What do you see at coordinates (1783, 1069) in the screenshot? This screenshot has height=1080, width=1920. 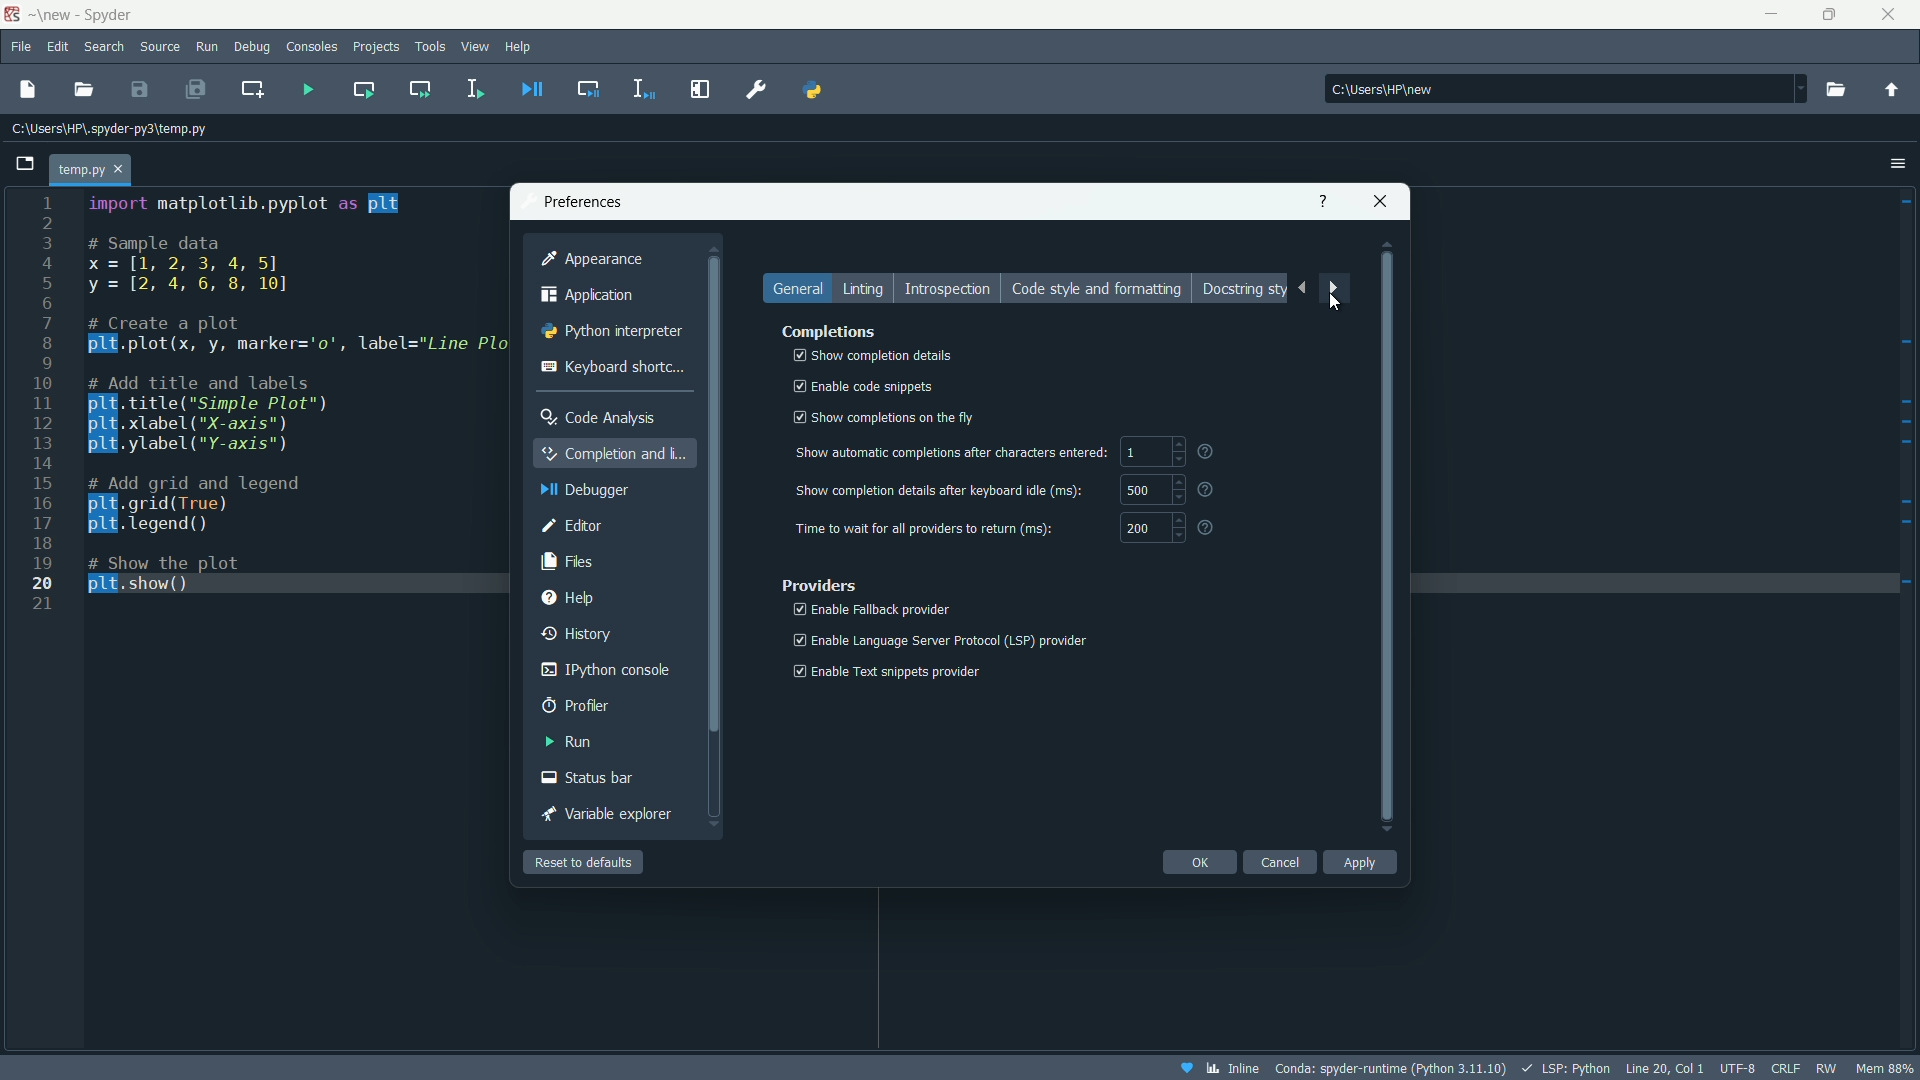 I see `file eol status` at bounding box center [1783, 1069].